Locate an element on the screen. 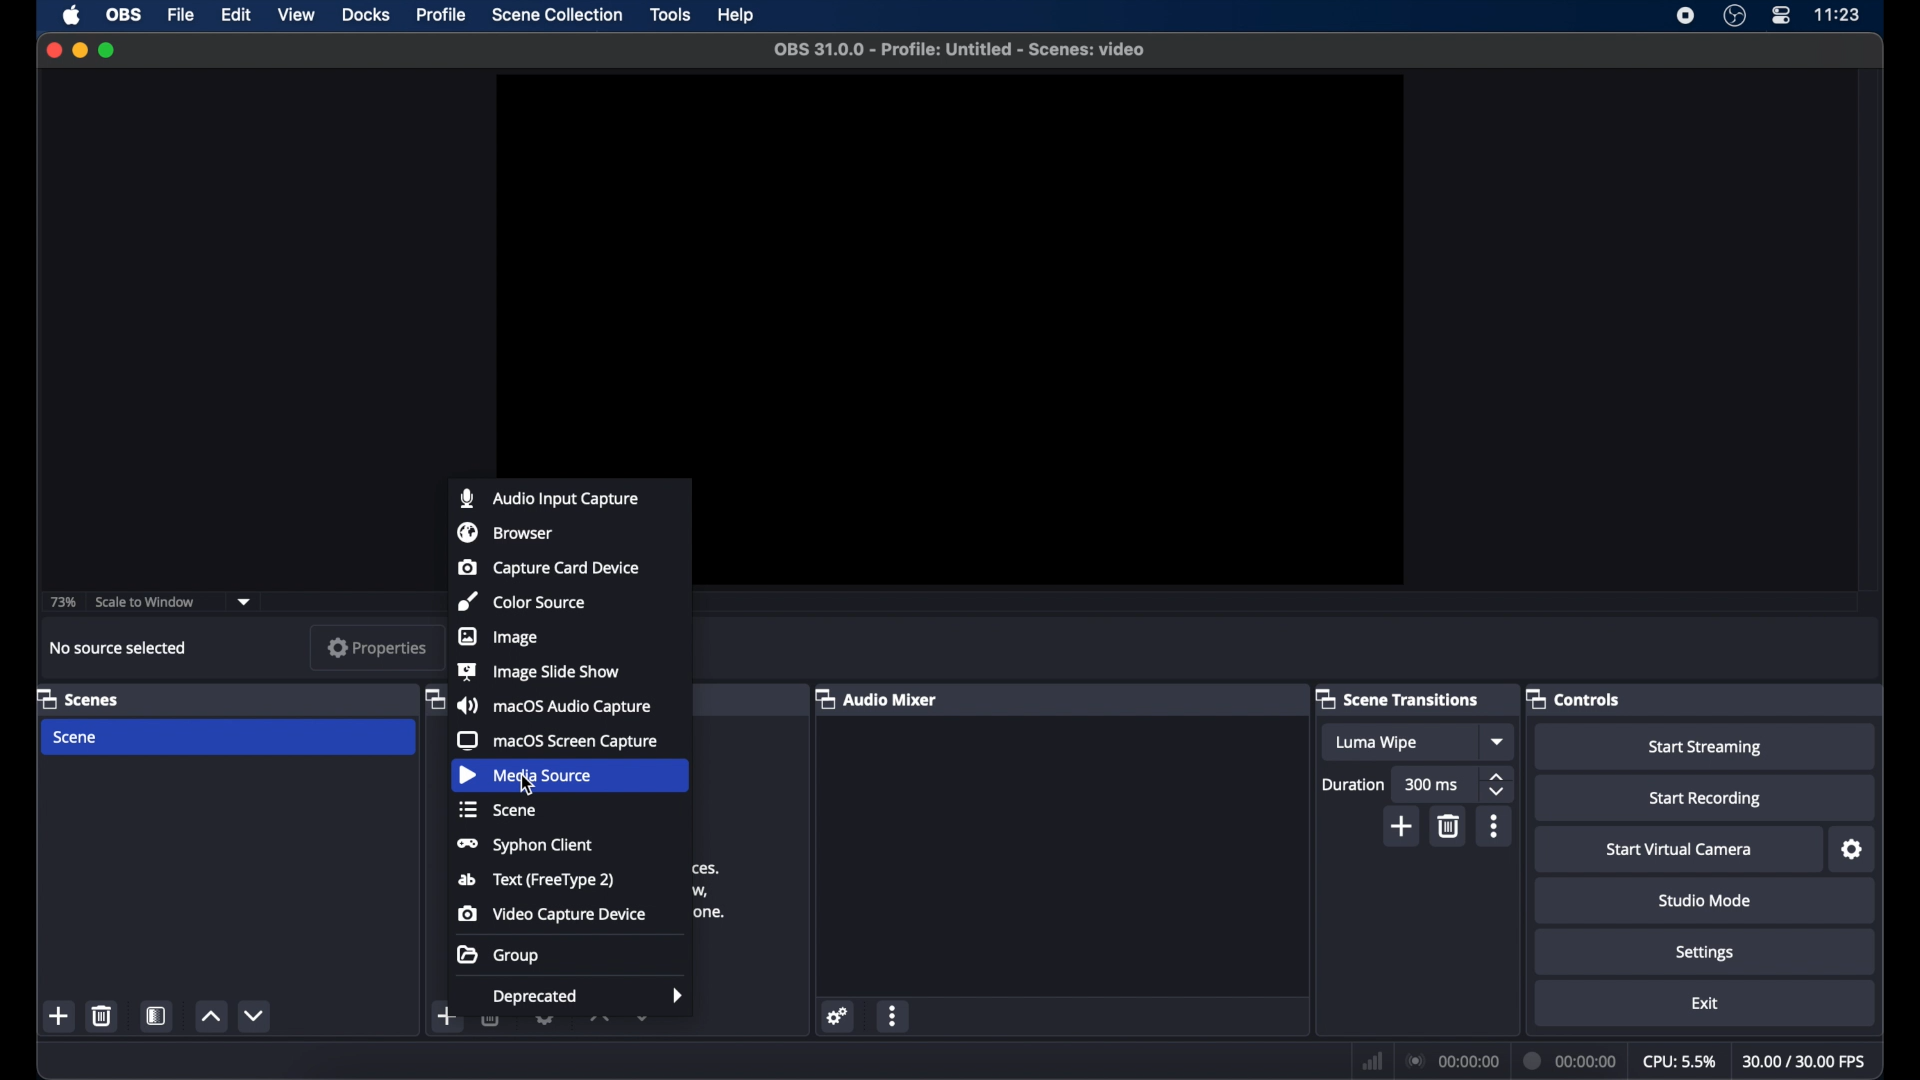  image is located at coordinates (499, 636).